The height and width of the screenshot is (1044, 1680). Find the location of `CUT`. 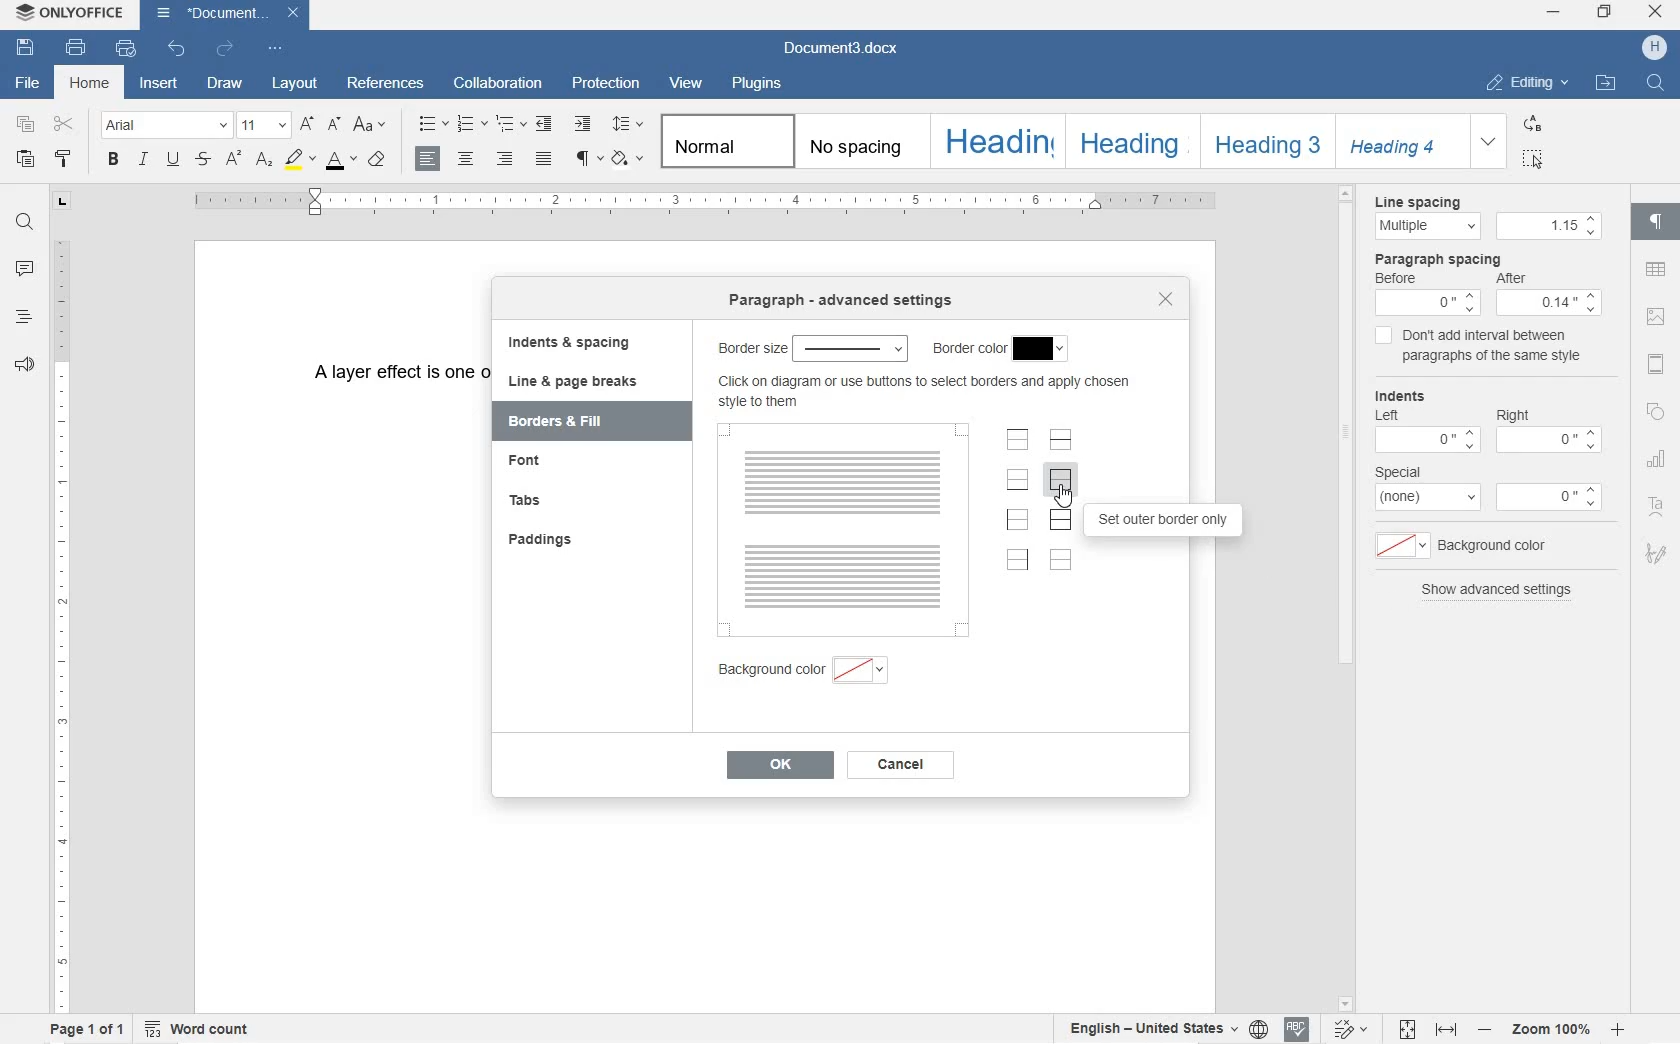

CUT is located at coordinates (67, 126).